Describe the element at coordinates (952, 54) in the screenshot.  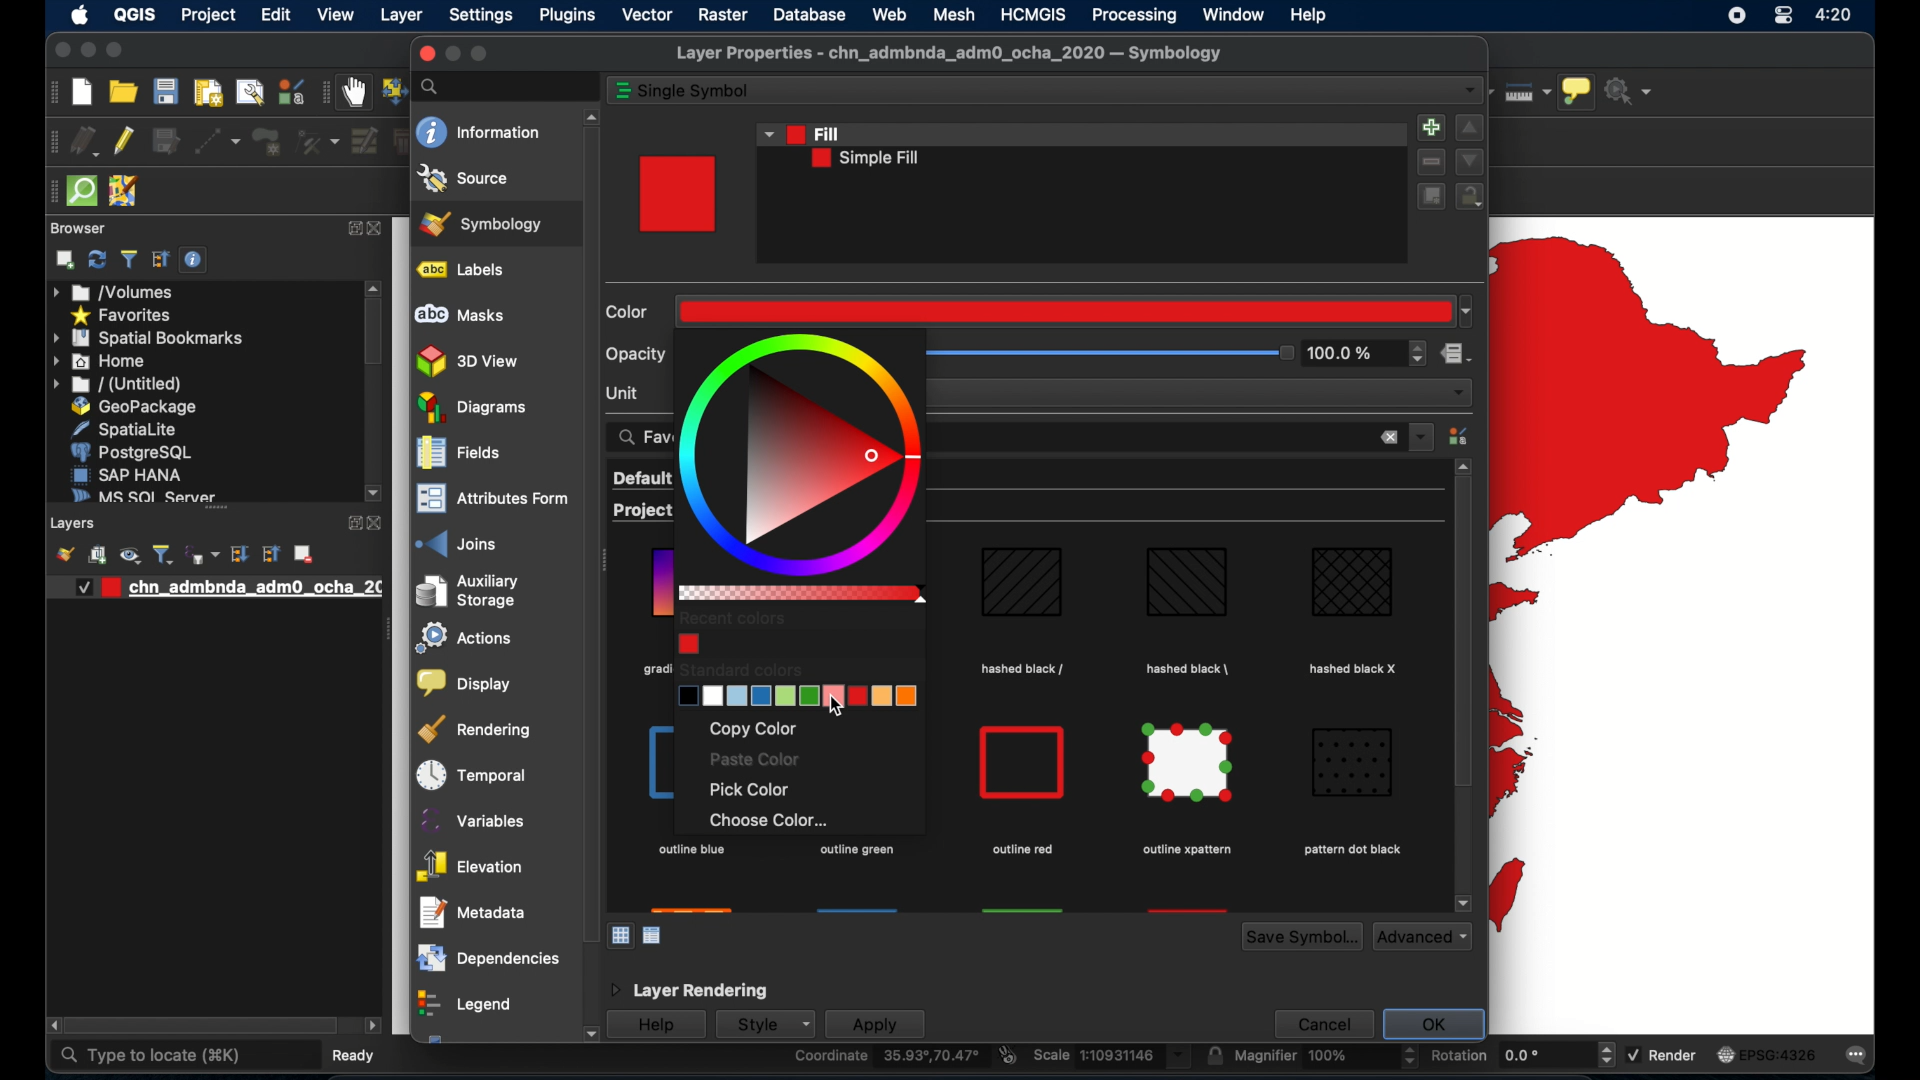
I see `Layer Properties - chn_admbnda_admO_ocha_2020 — Symbology` at that location.